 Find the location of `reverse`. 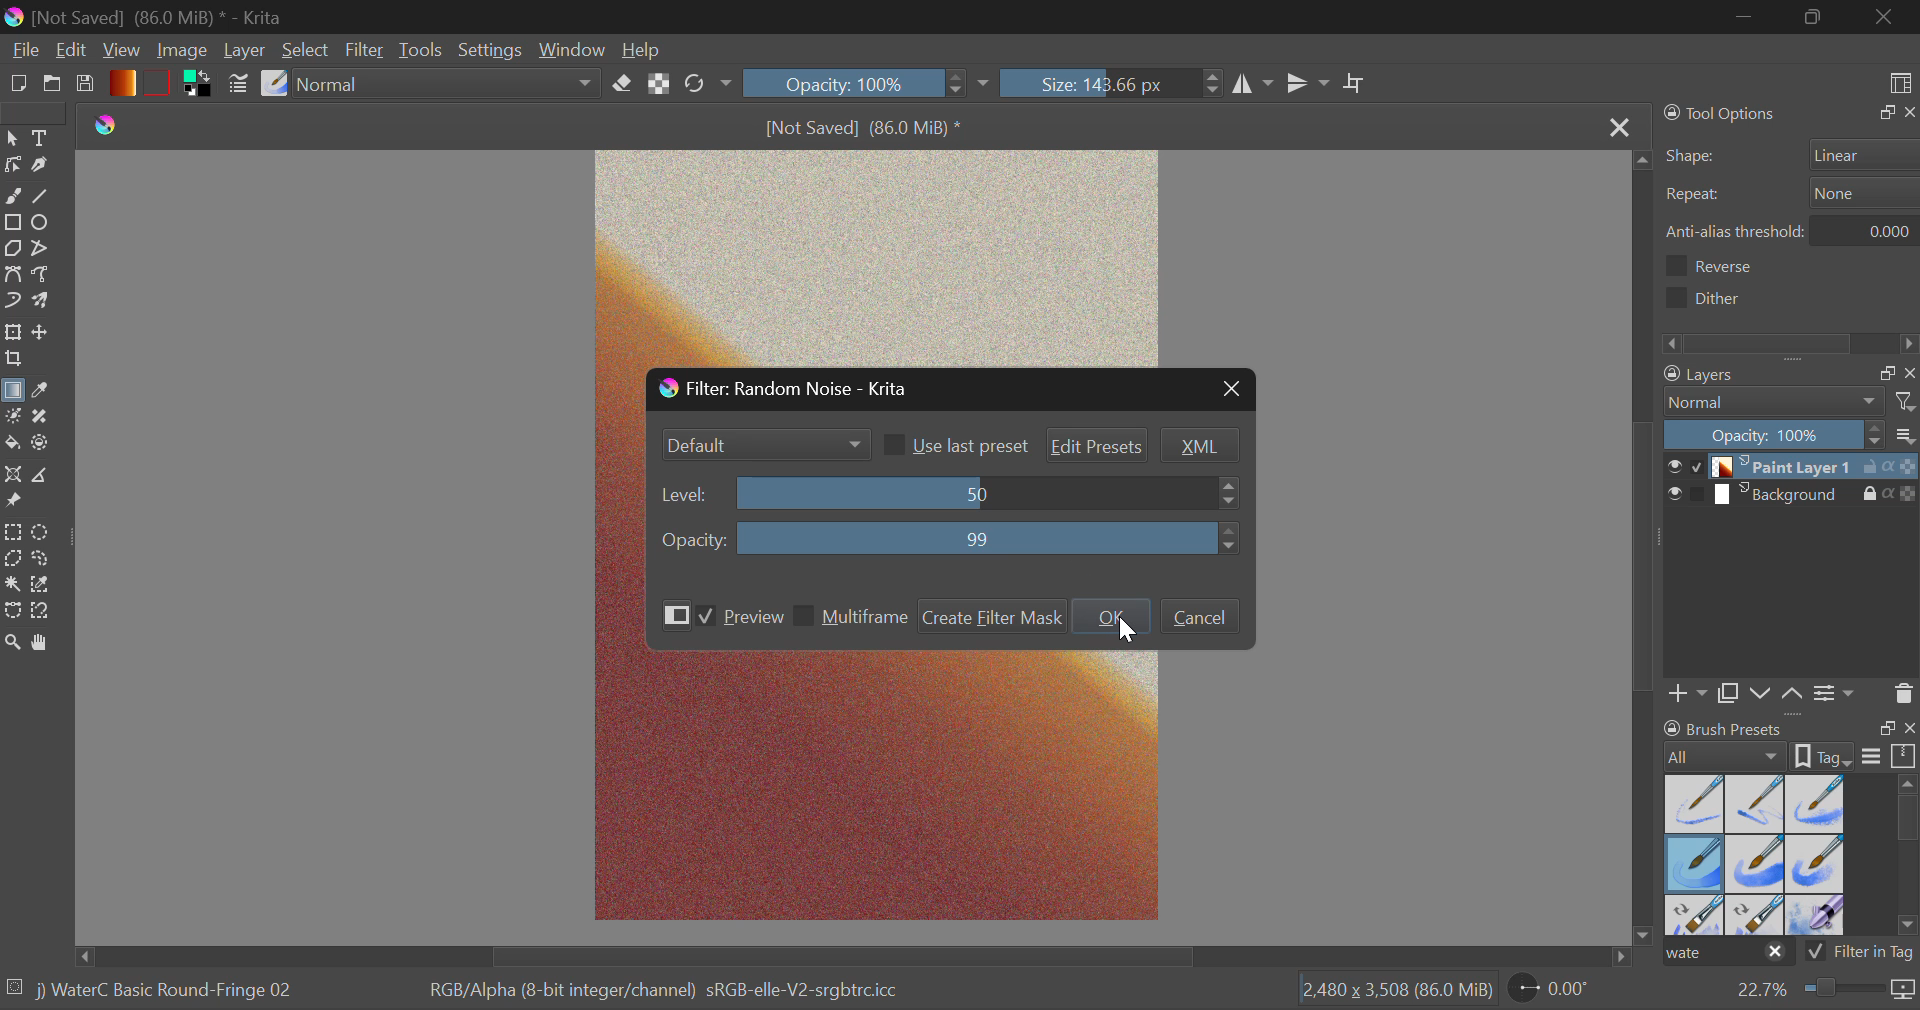

reverse is located at coordinates (1731, 266).